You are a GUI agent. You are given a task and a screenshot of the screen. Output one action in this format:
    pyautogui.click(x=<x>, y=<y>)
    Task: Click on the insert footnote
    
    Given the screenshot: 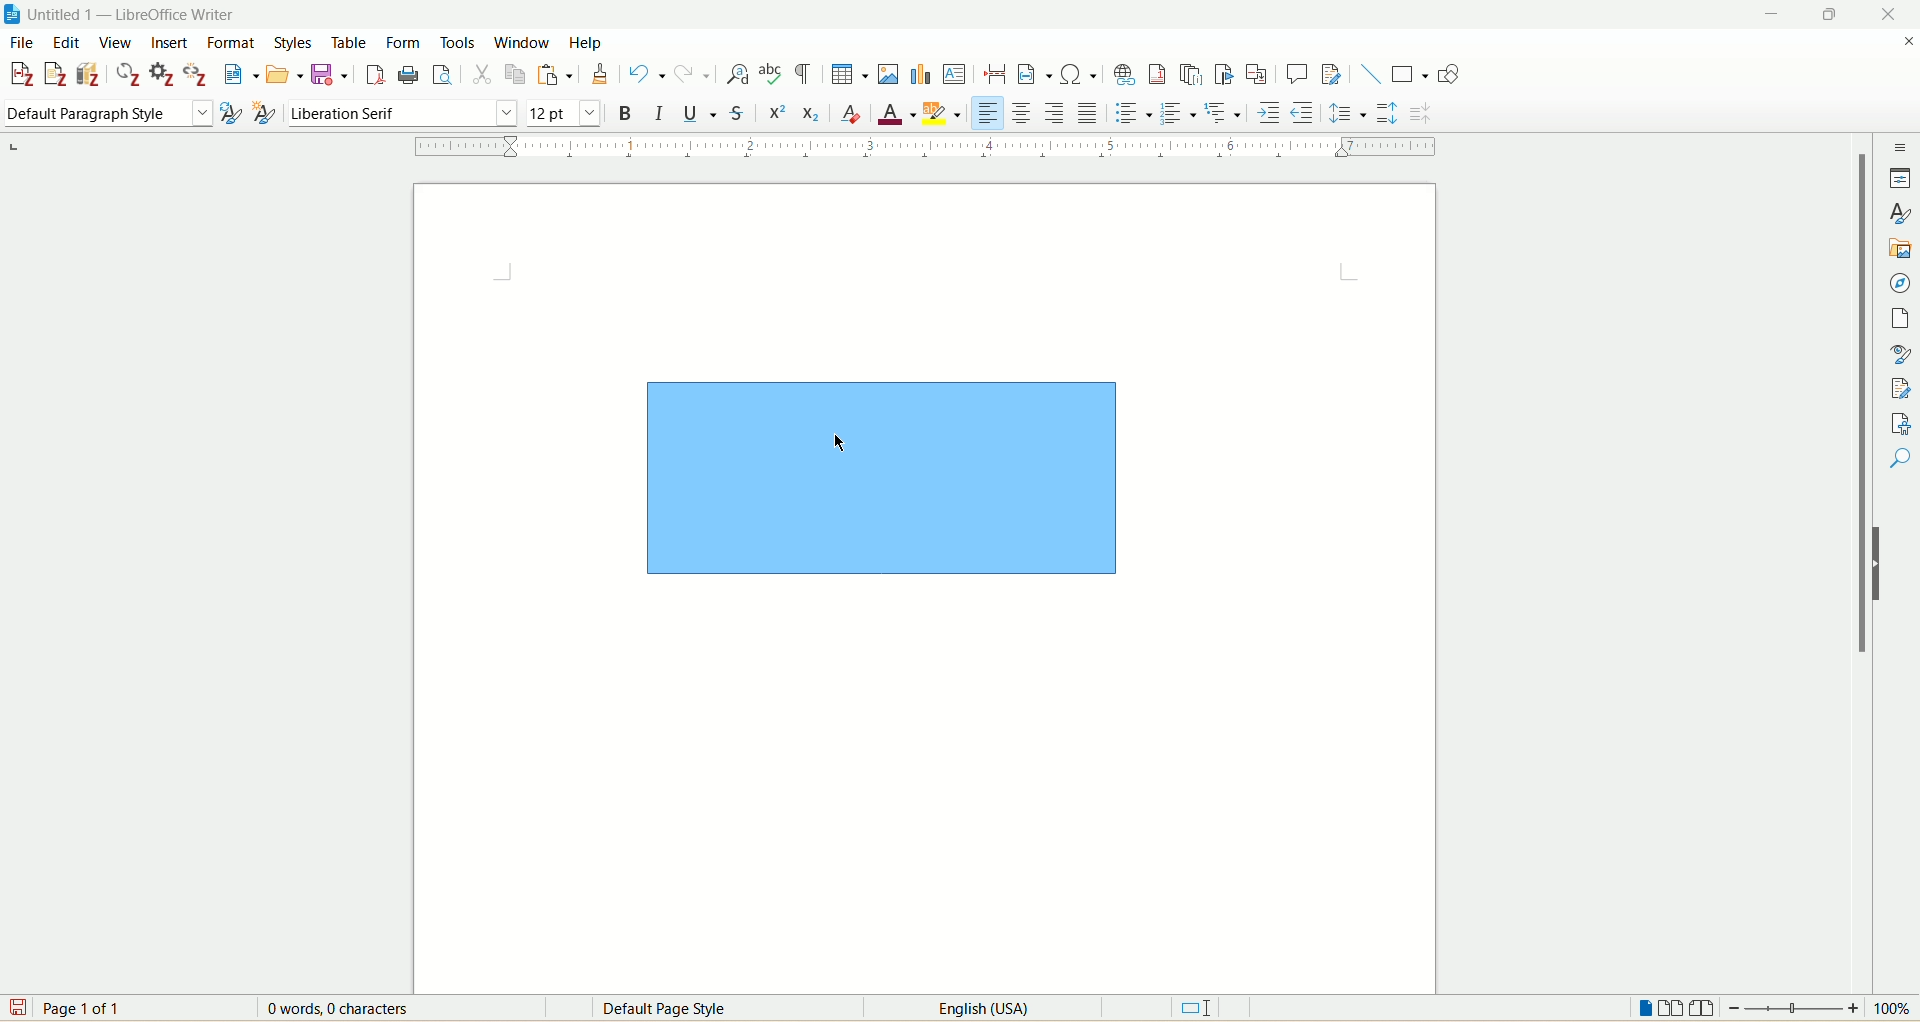 What is the action you would take?
    pyautogui.click(x=1157, y=75)
    